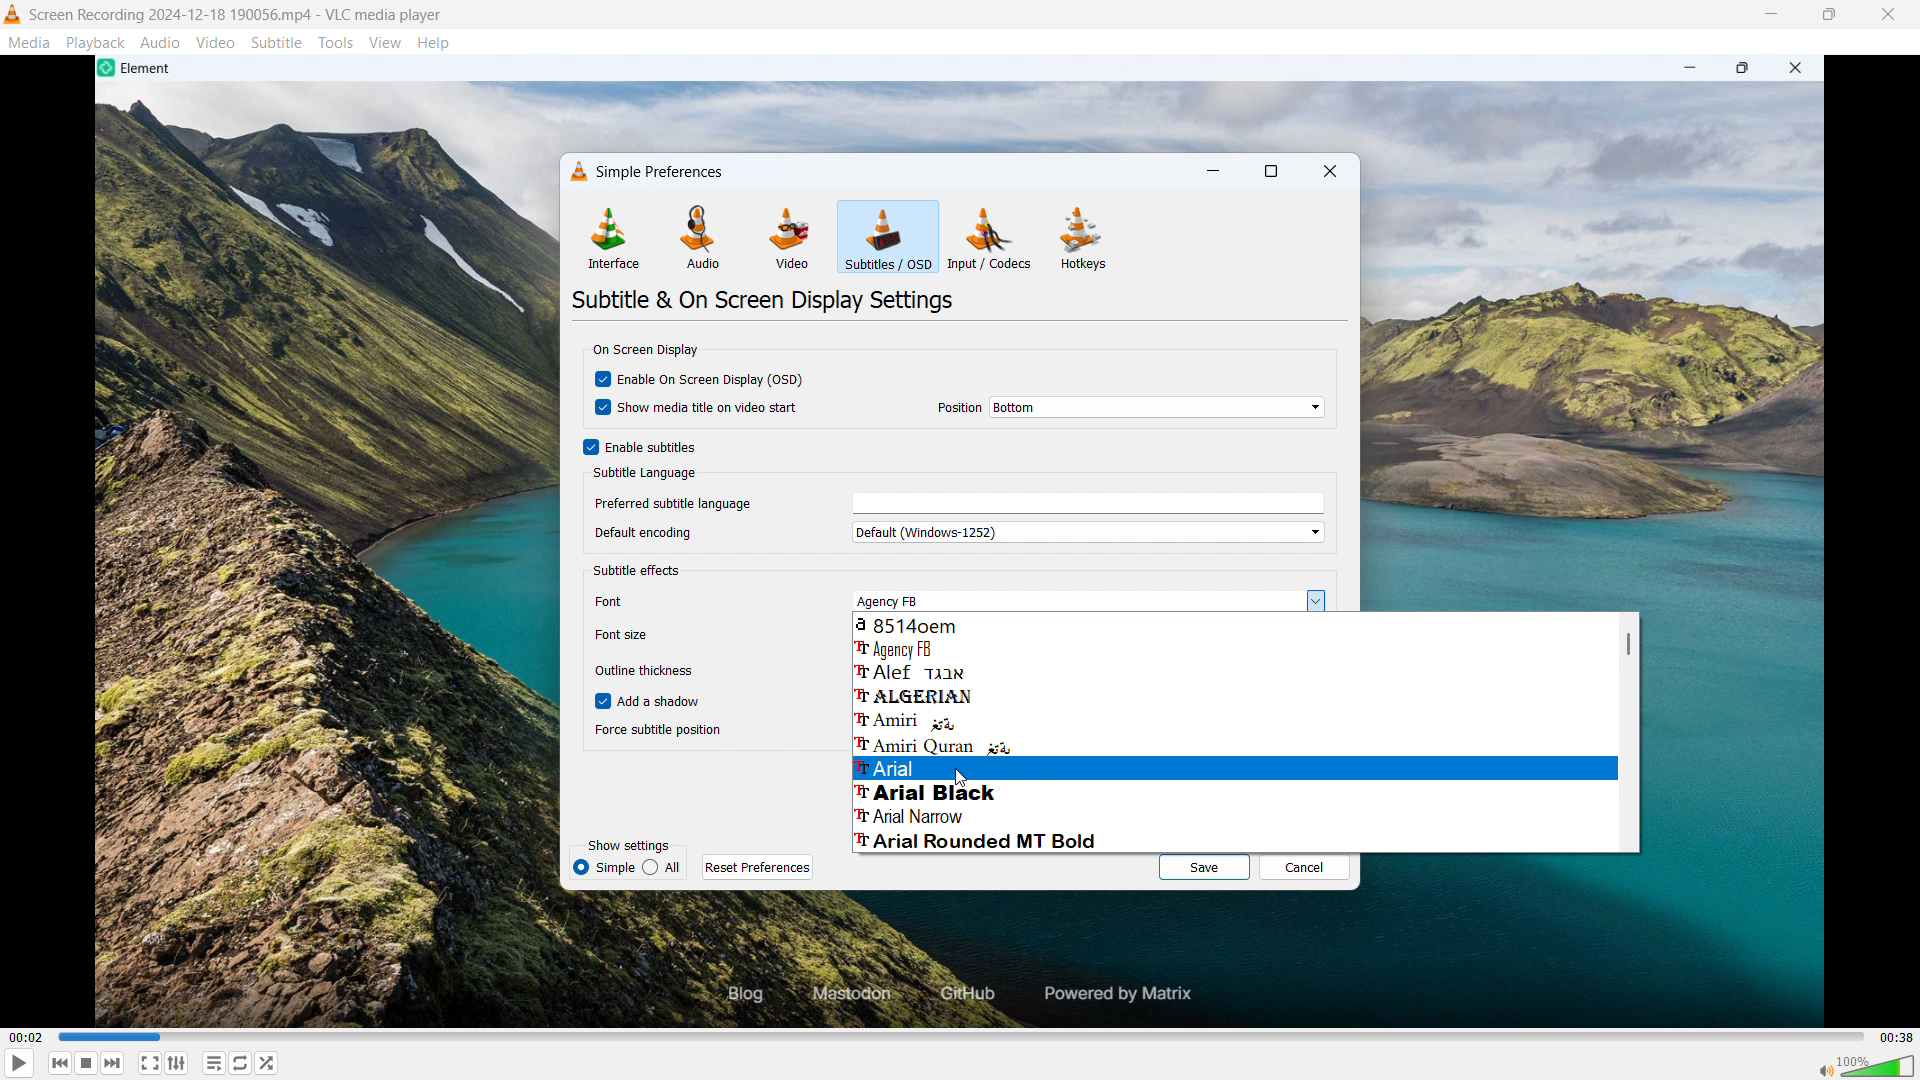 The height and width of the screenshot is (1080, 1920). Describe the element at coordinates (150, 1063) in the screenshot. I see `full screen` at that location.